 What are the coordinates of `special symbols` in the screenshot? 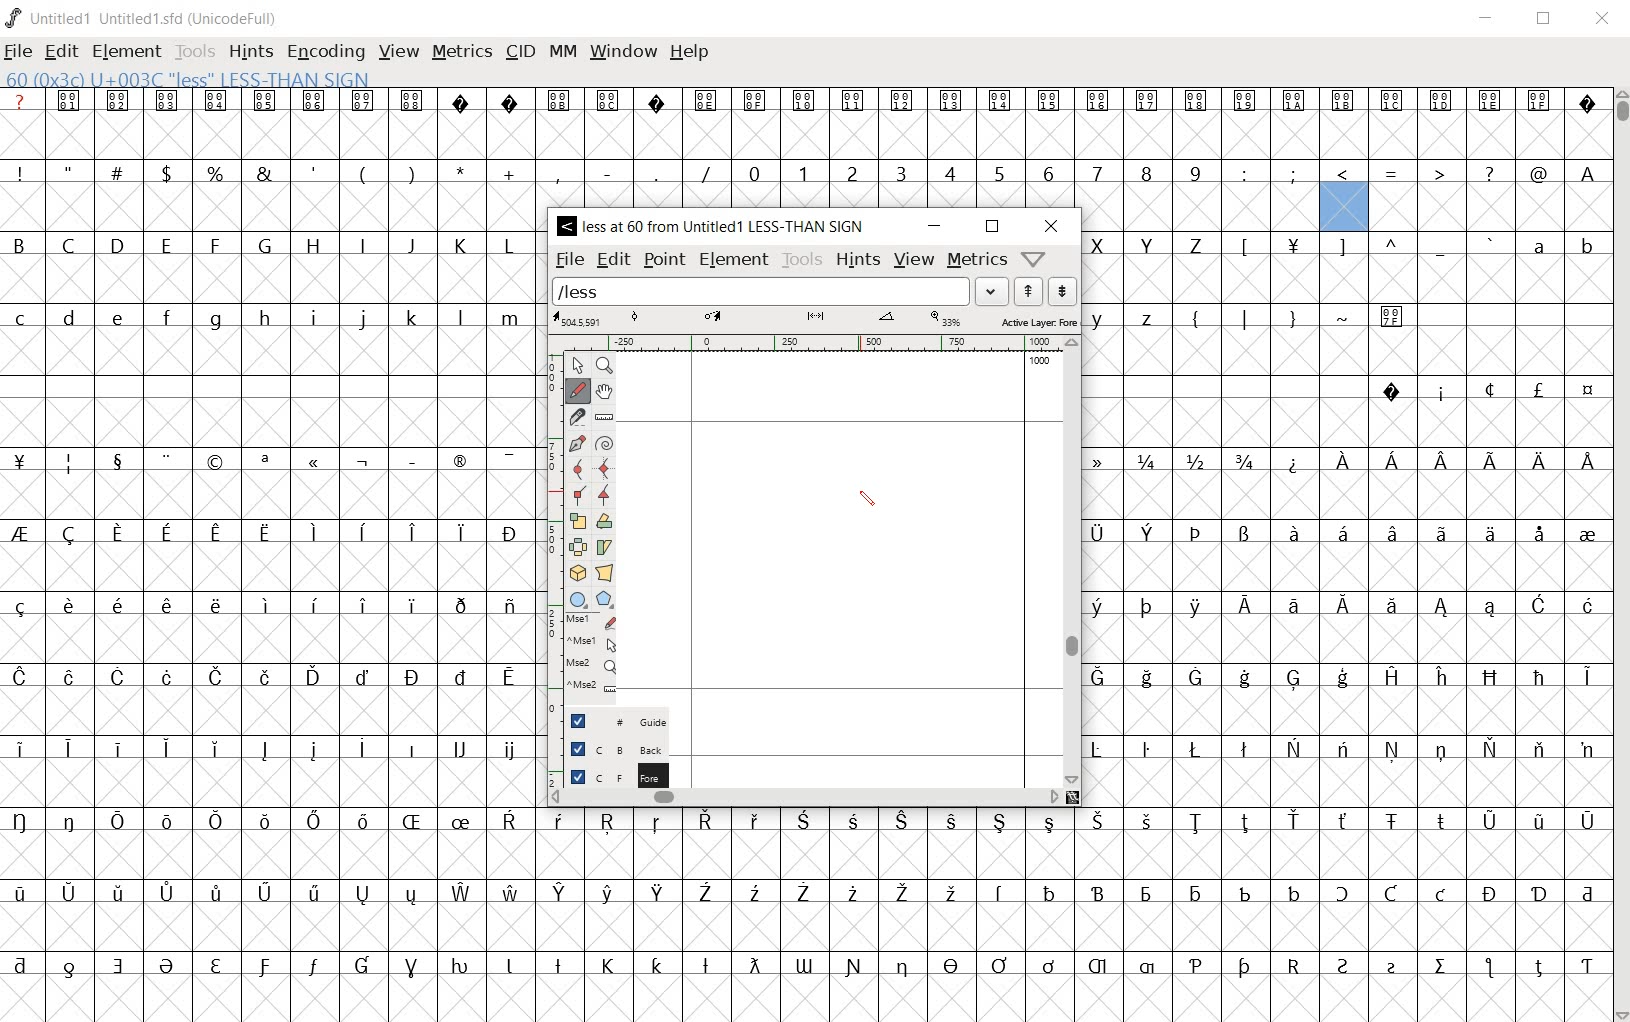 It's located at (803, 99).